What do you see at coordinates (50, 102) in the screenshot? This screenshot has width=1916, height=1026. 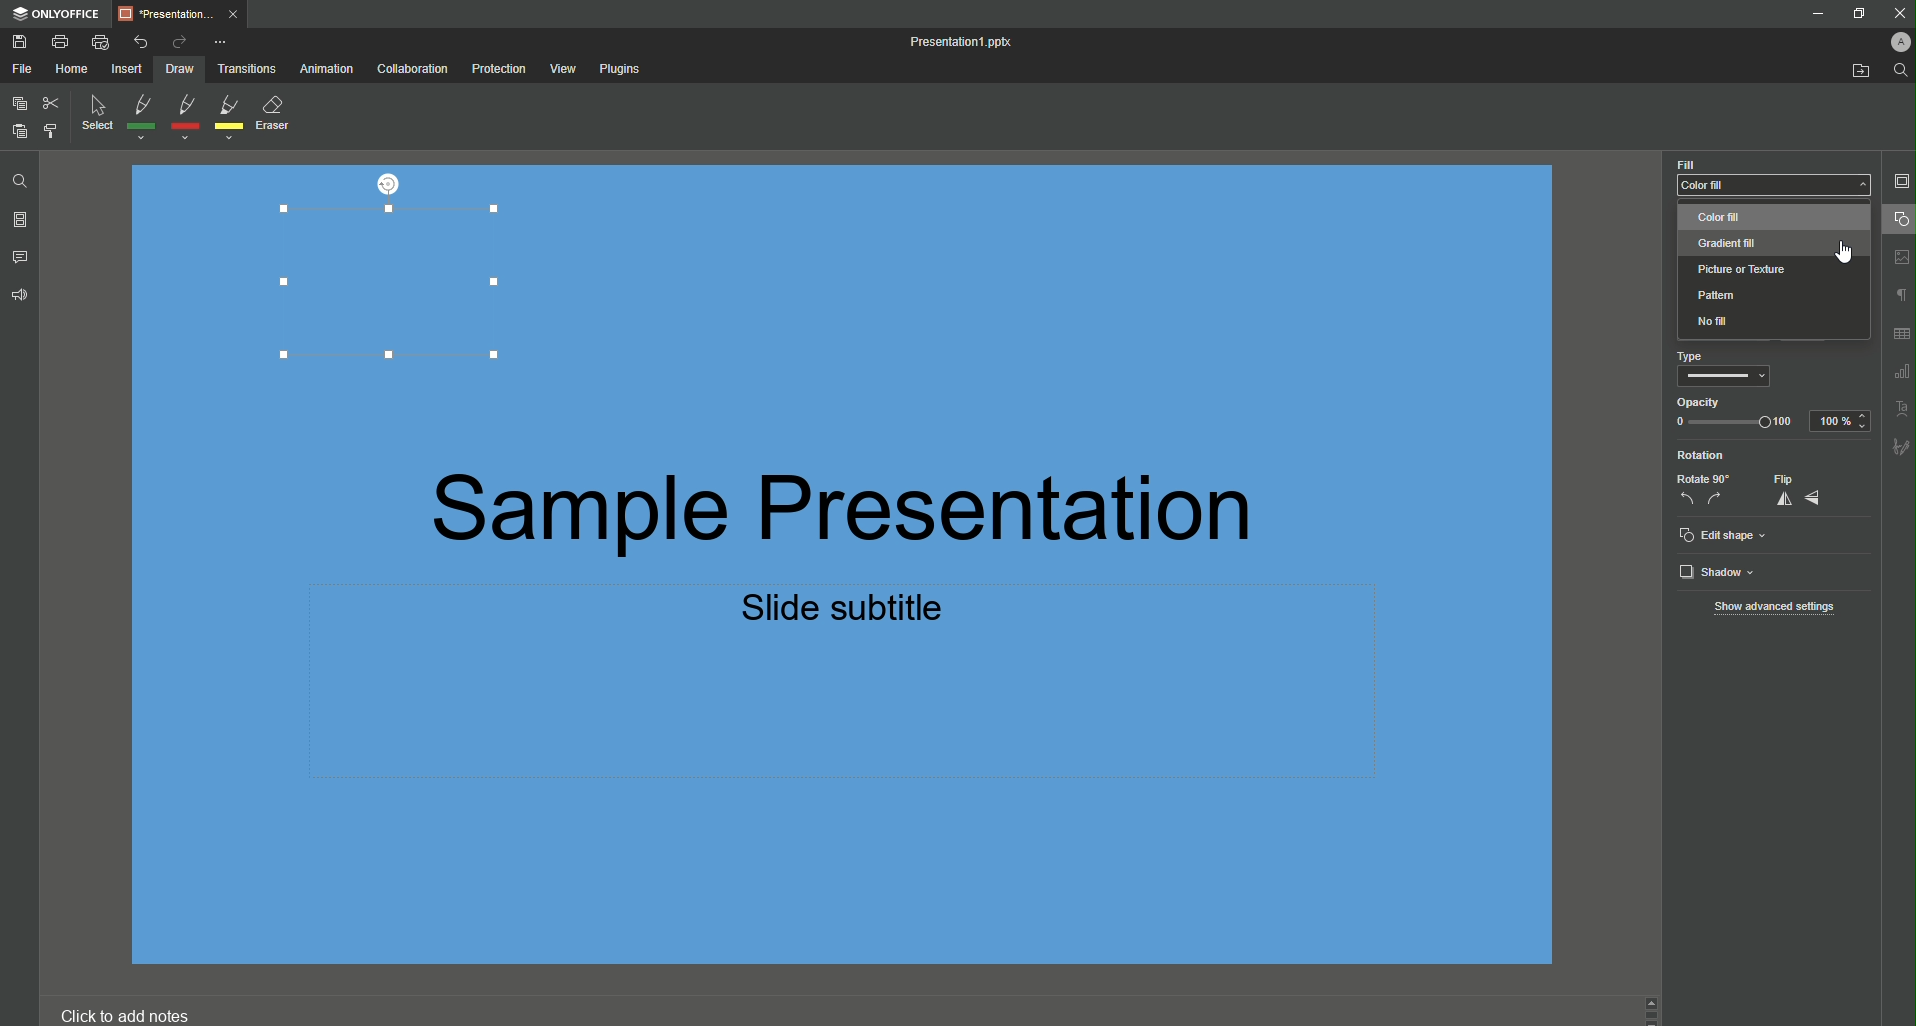 I see `Cut` at bounding box center [50, 102].